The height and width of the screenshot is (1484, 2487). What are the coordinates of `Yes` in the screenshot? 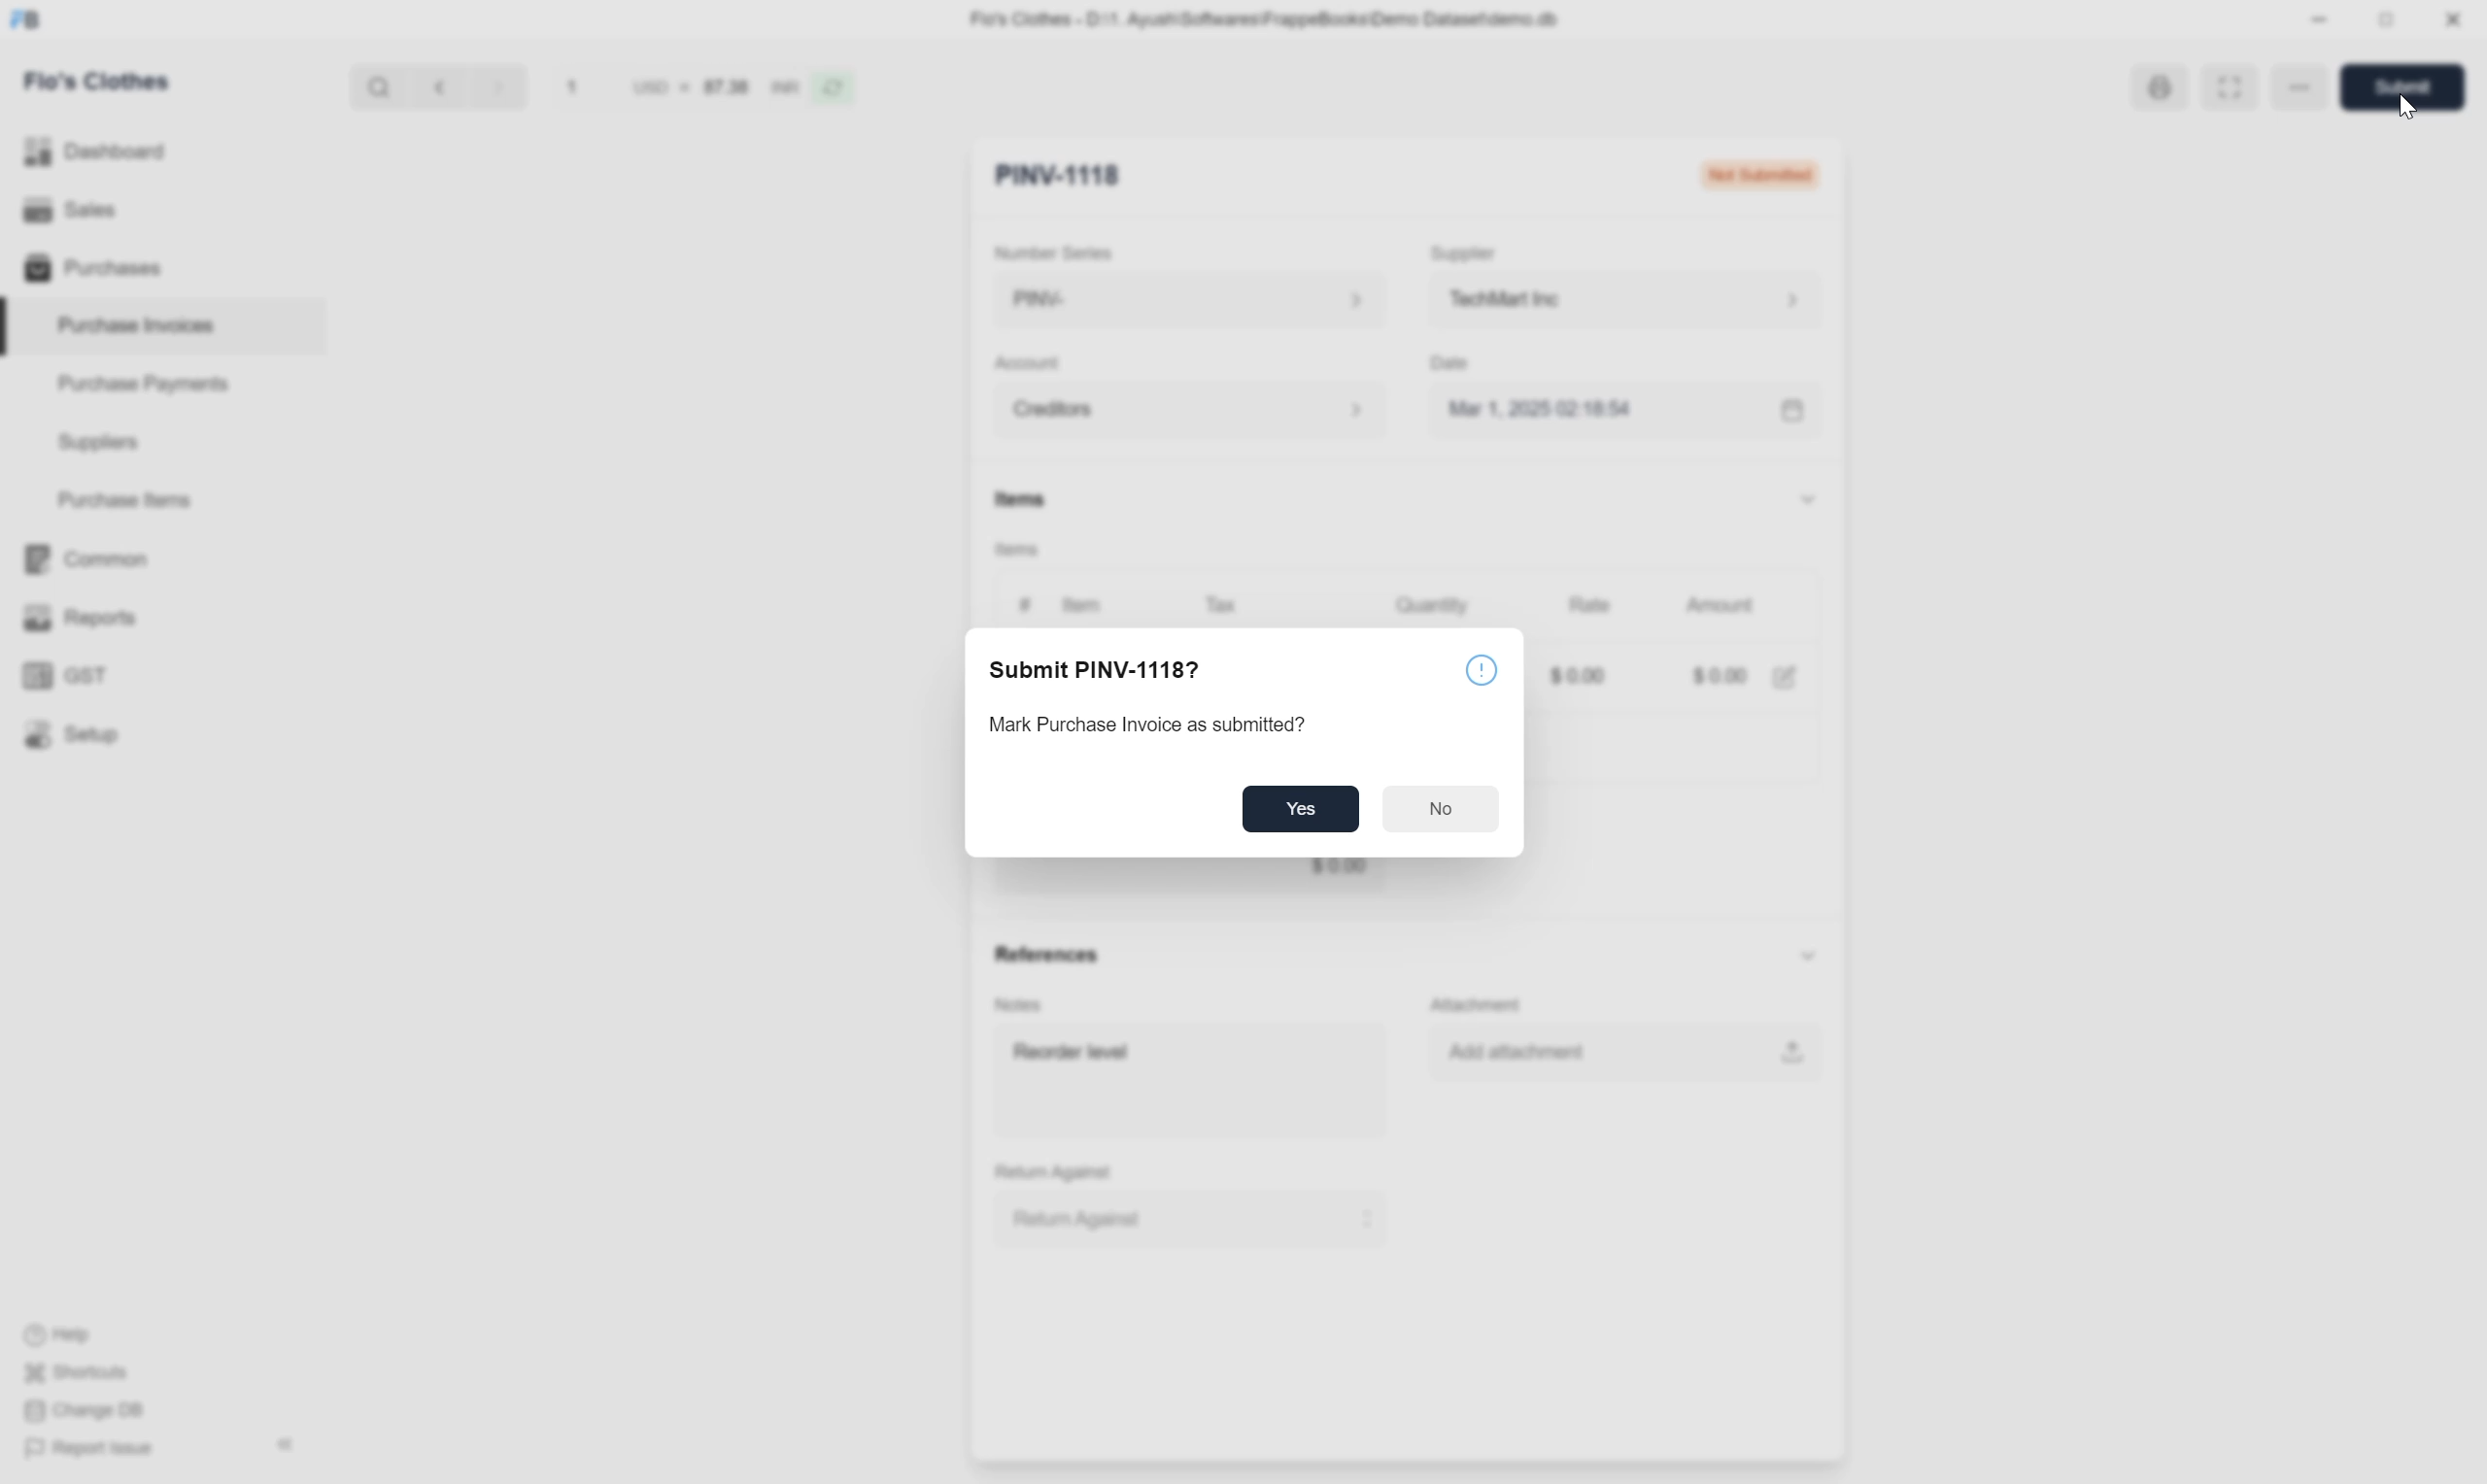 It's located at (1309, 806).